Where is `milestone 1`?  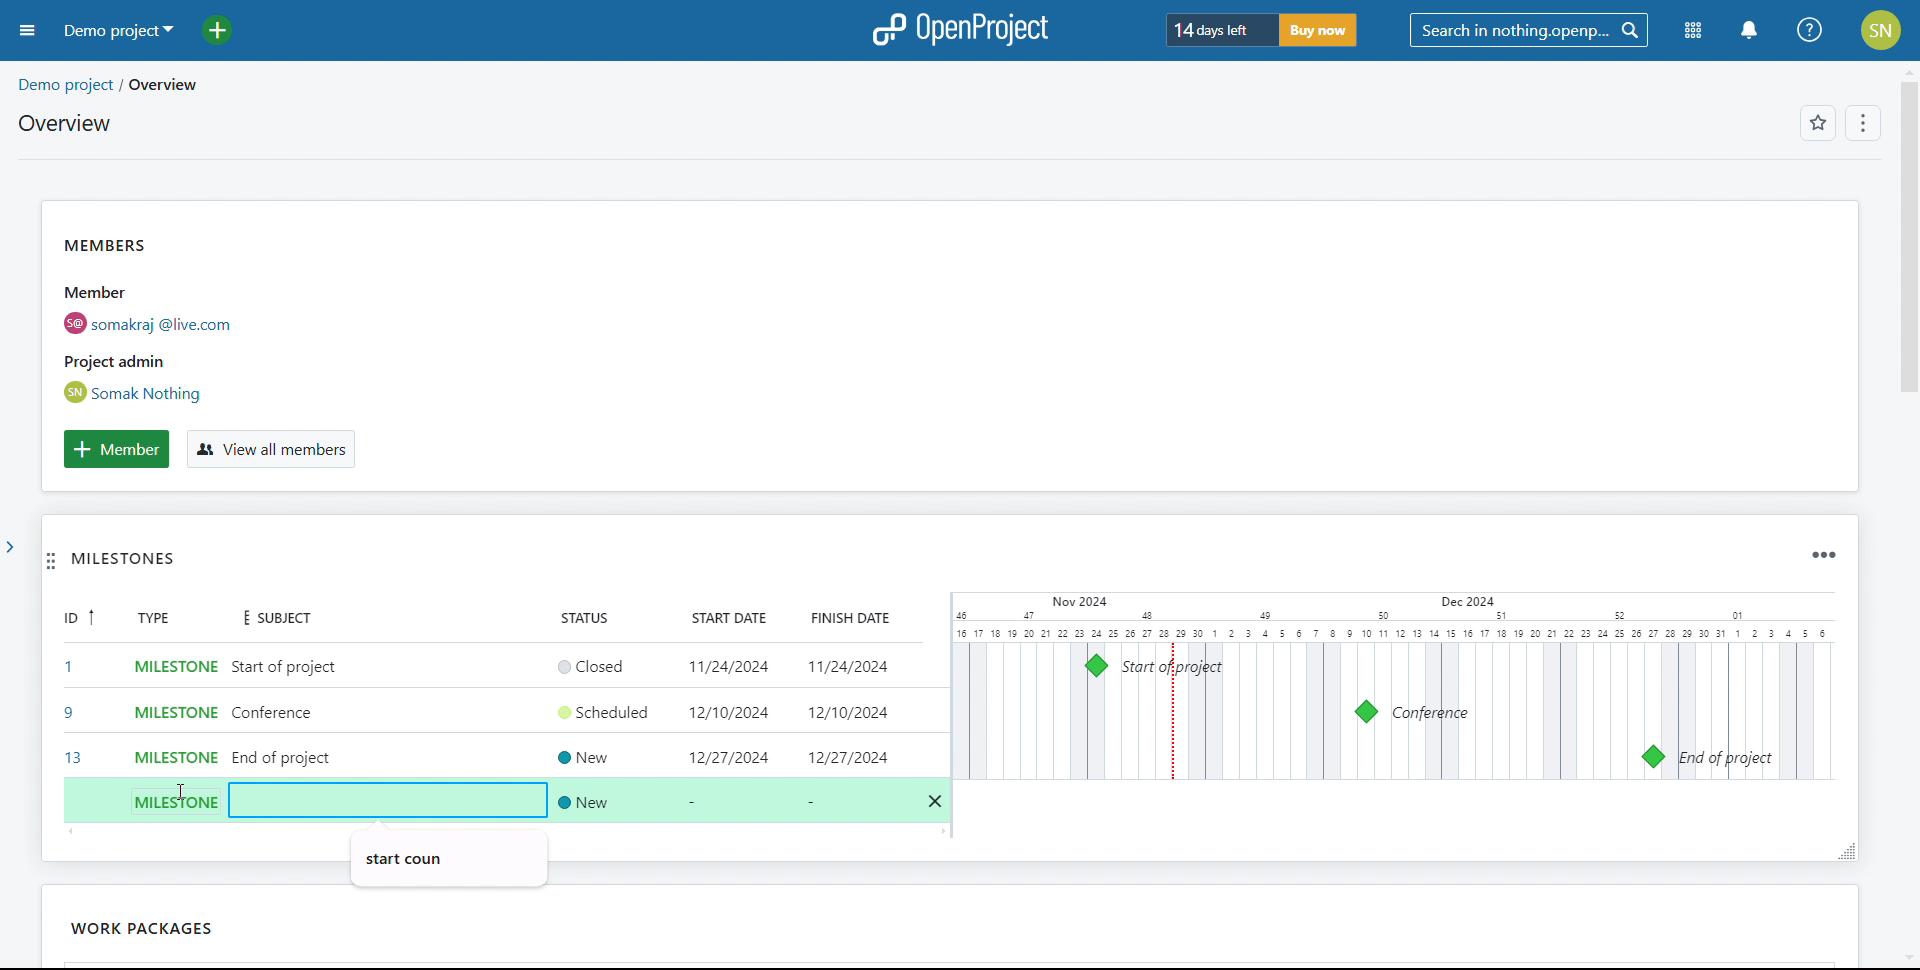 milestone 1 is located at coordinates (1096, 666).